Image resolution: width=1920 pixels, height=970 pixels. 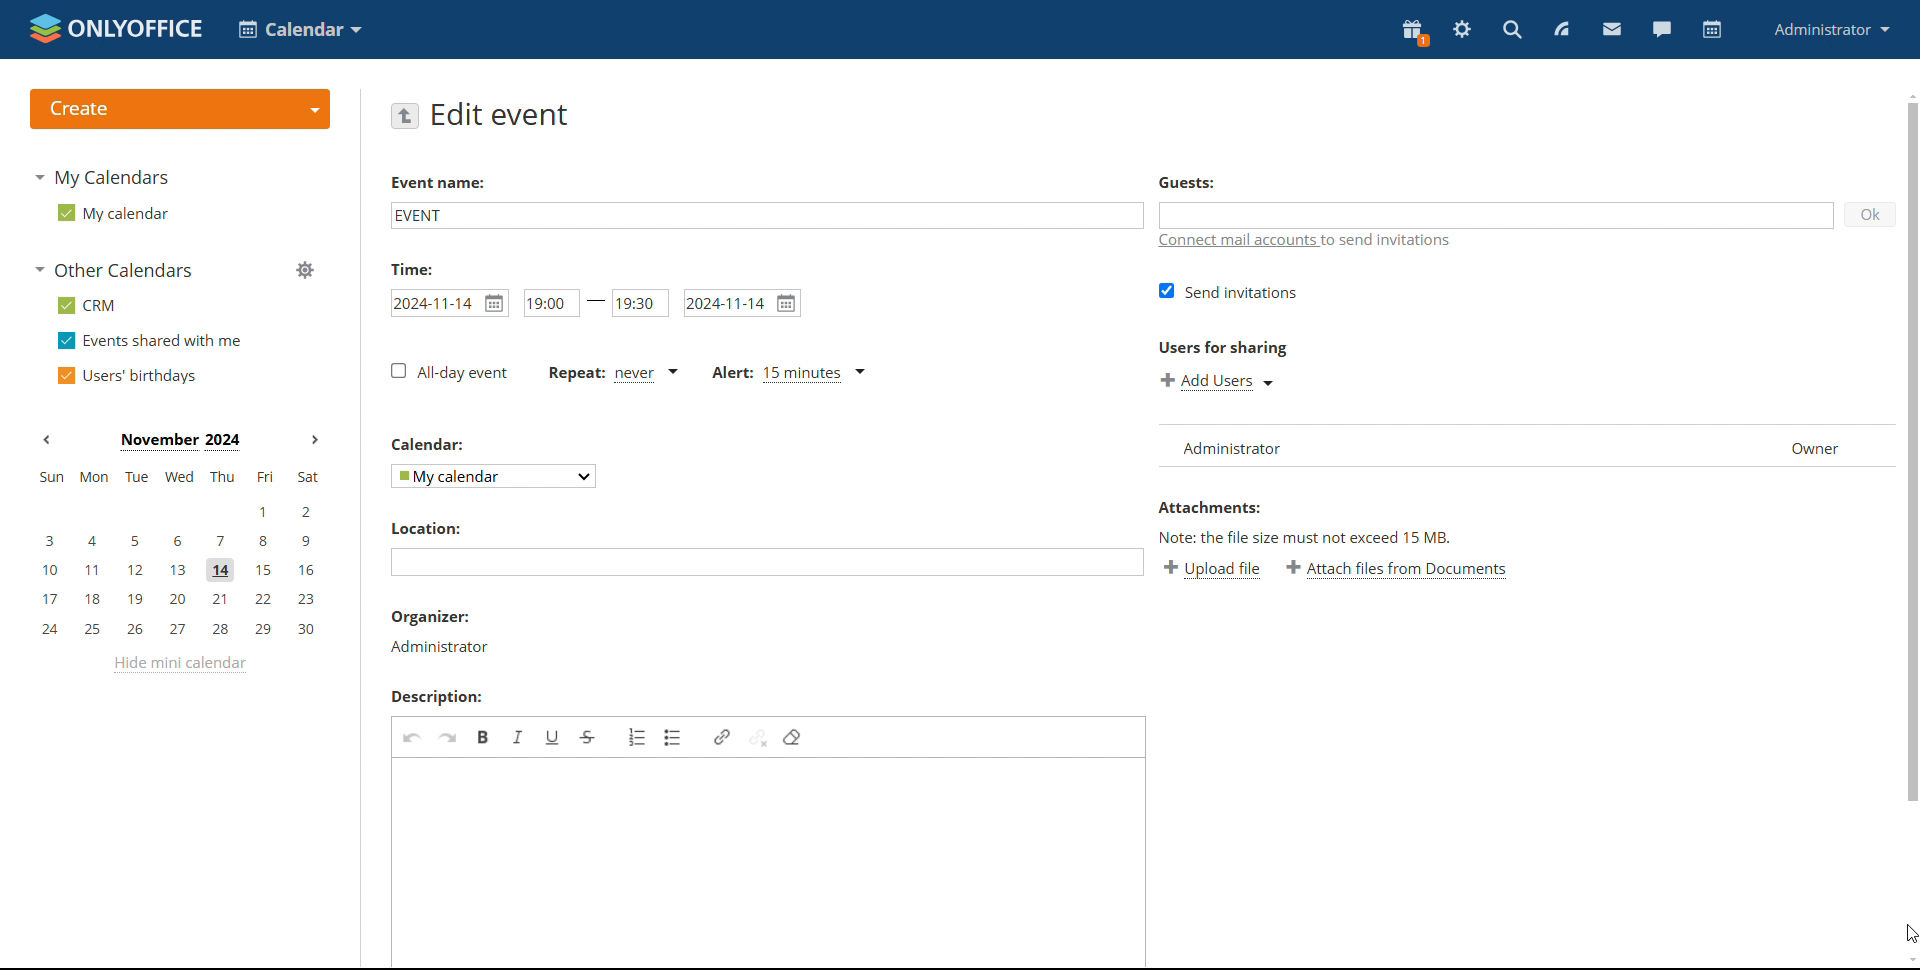 What do you see at coordinates (639, 736) in the screenshot?
I see `insert/remove numbered list` at bounding box center [639, 736].